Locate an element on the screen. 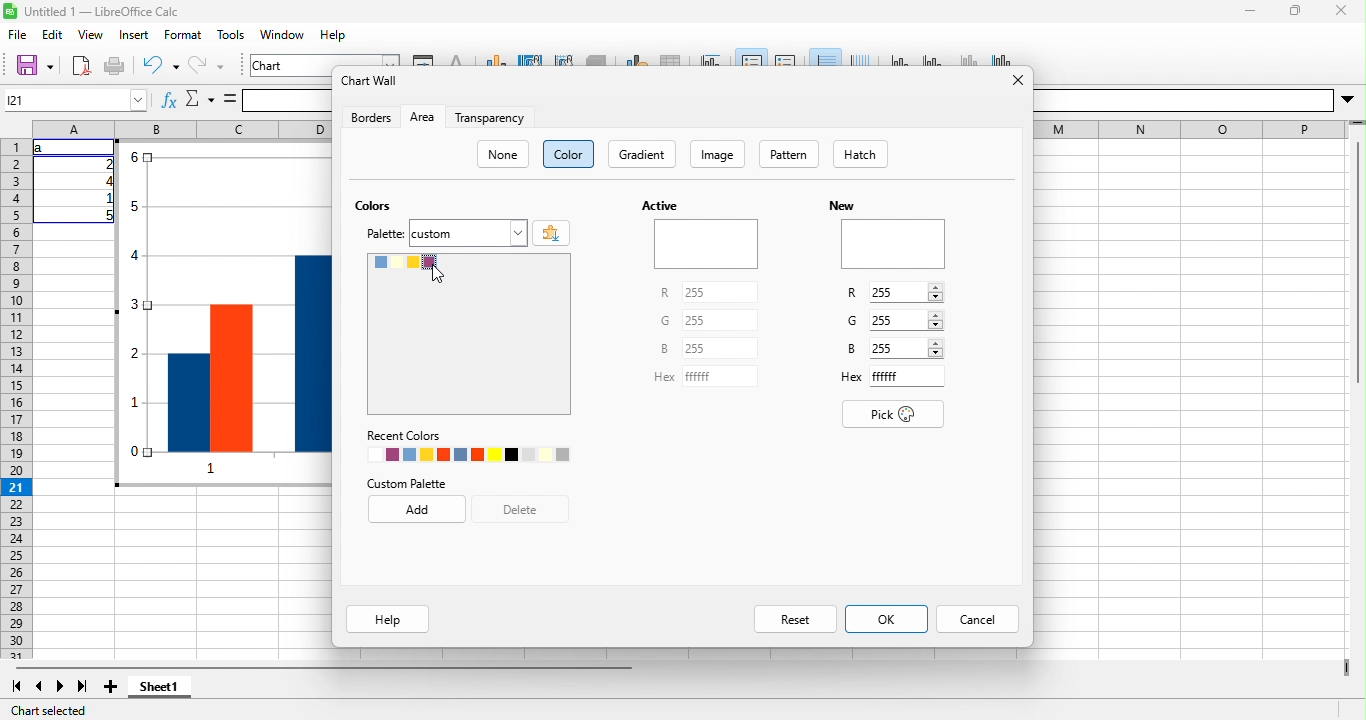 The image size is (1366, 720). Preview of new is located at coordinates (894, 244).